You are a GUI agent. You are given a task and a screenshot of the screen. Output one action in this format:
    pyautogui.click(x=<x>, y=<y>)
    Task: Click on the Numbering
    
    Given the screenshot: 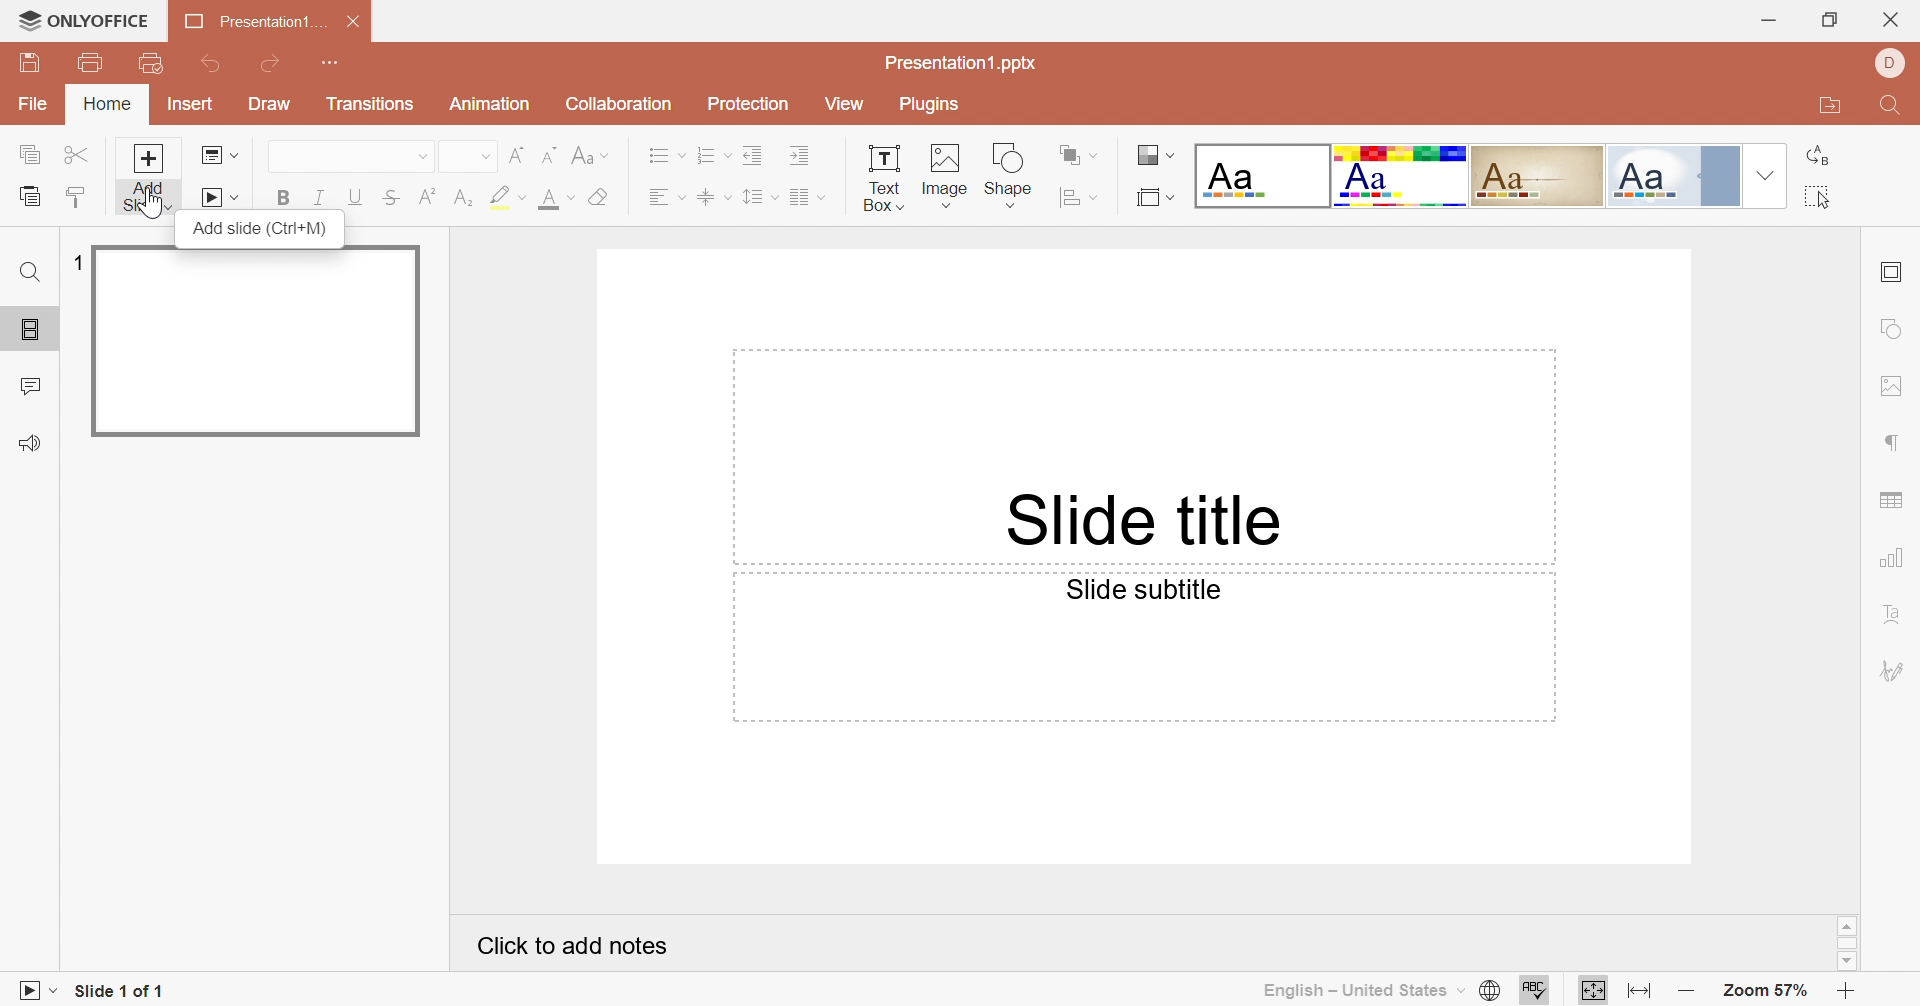 What is the action you would take?
    pyautogui.click(x=717, y=154)
    